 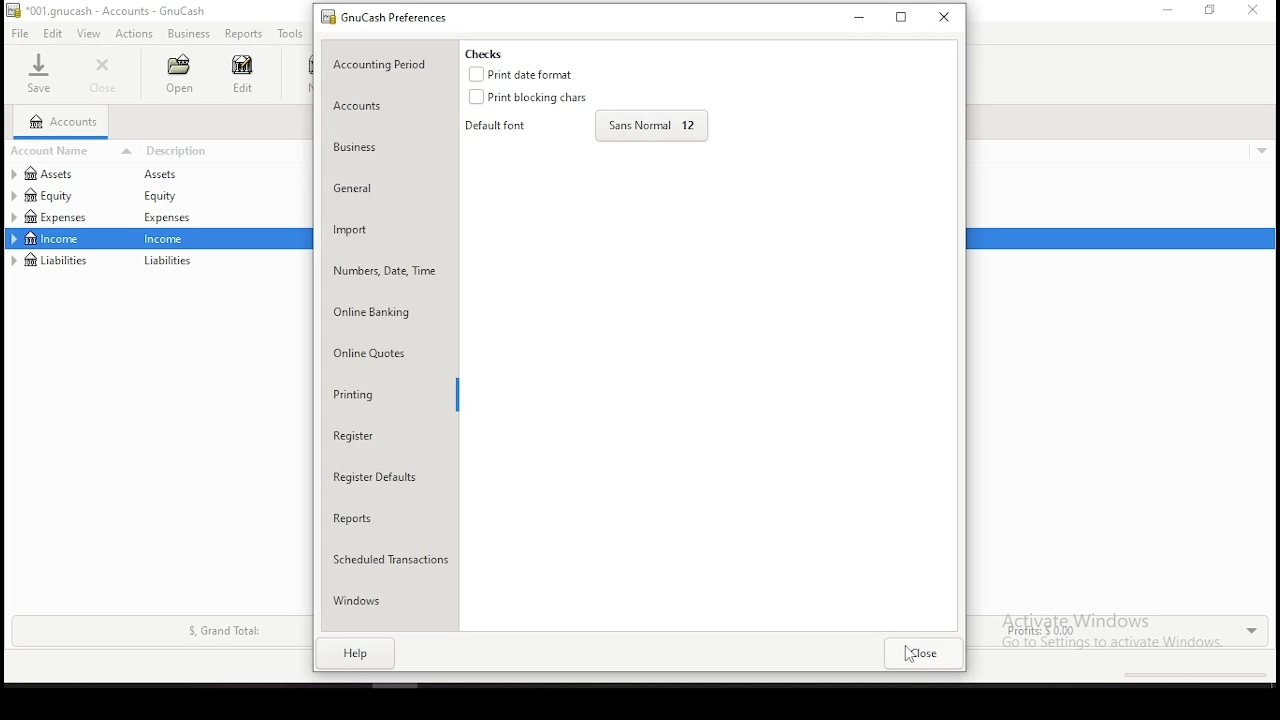 I want to click on close, so click(x=105, y=75).